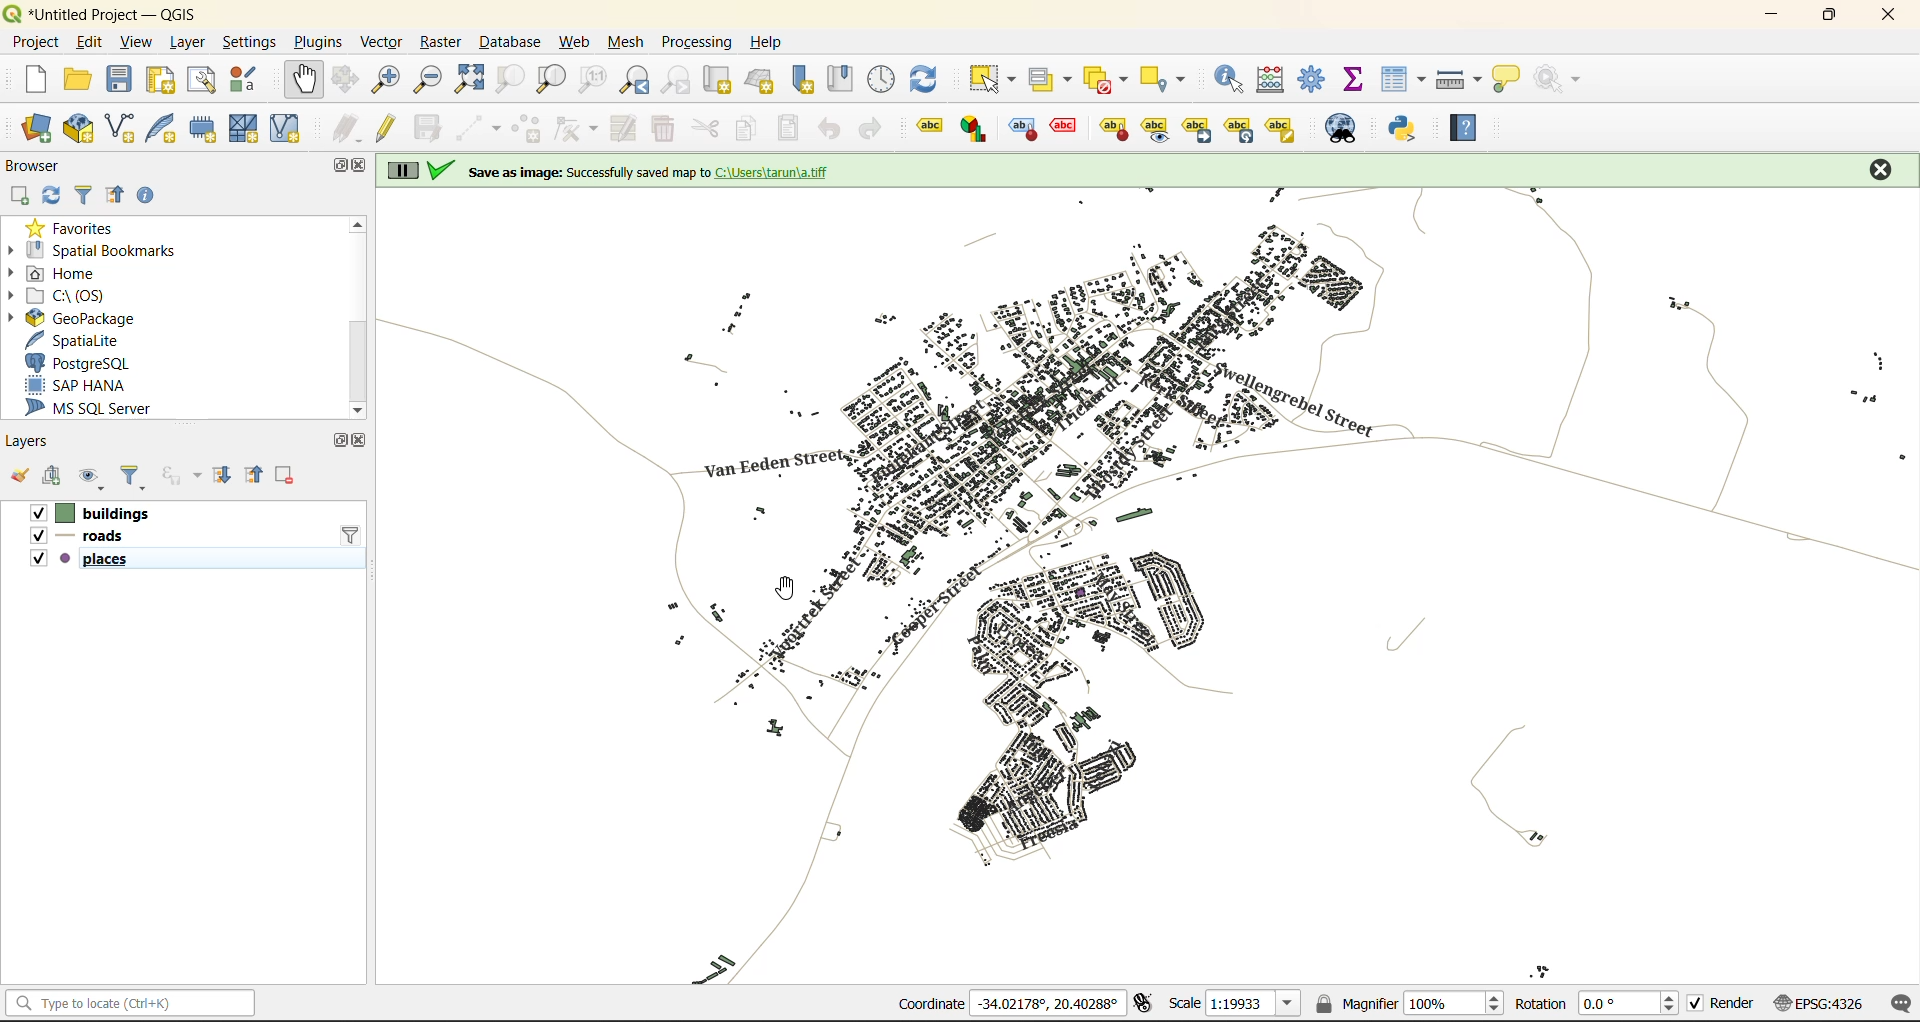  I want to click on pan selection, so click(347, 79).